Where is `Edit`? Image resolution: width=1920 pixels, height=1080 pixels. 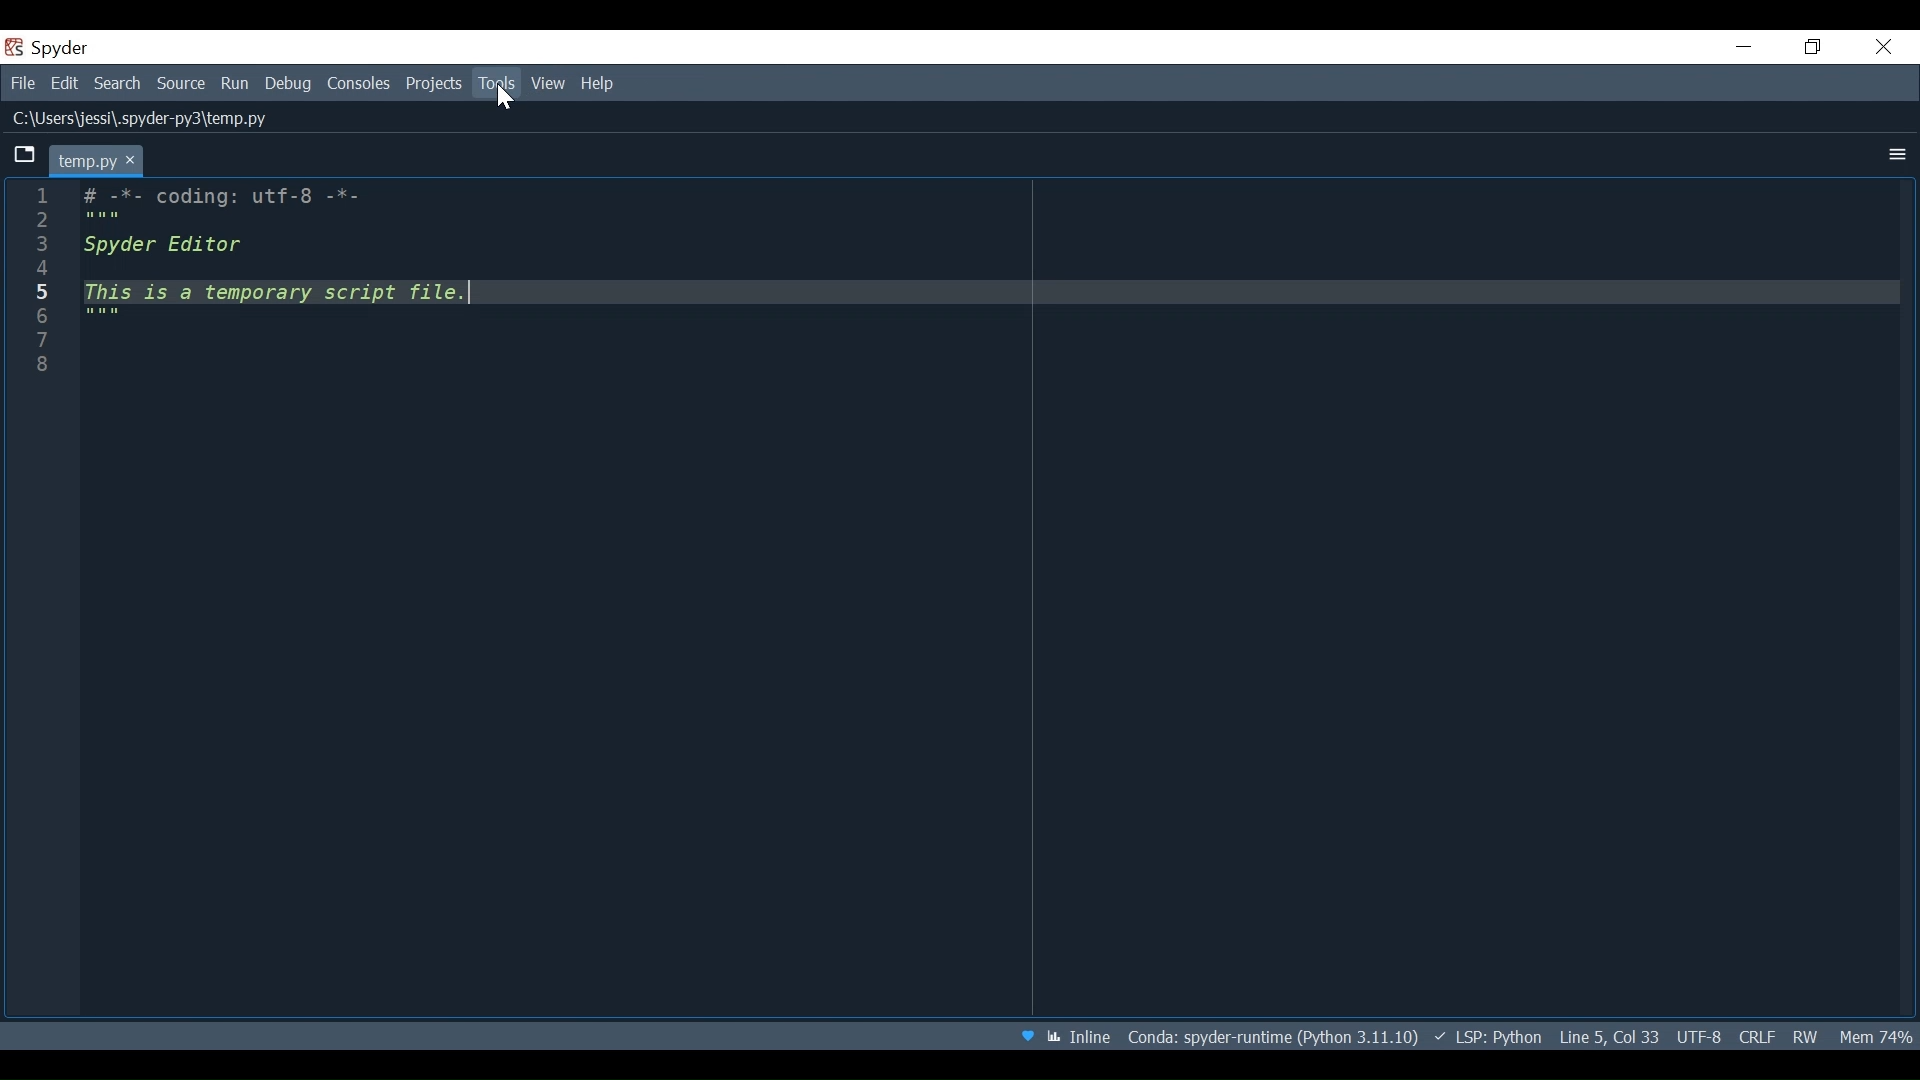 Edit is located at coordinates (65, 84).